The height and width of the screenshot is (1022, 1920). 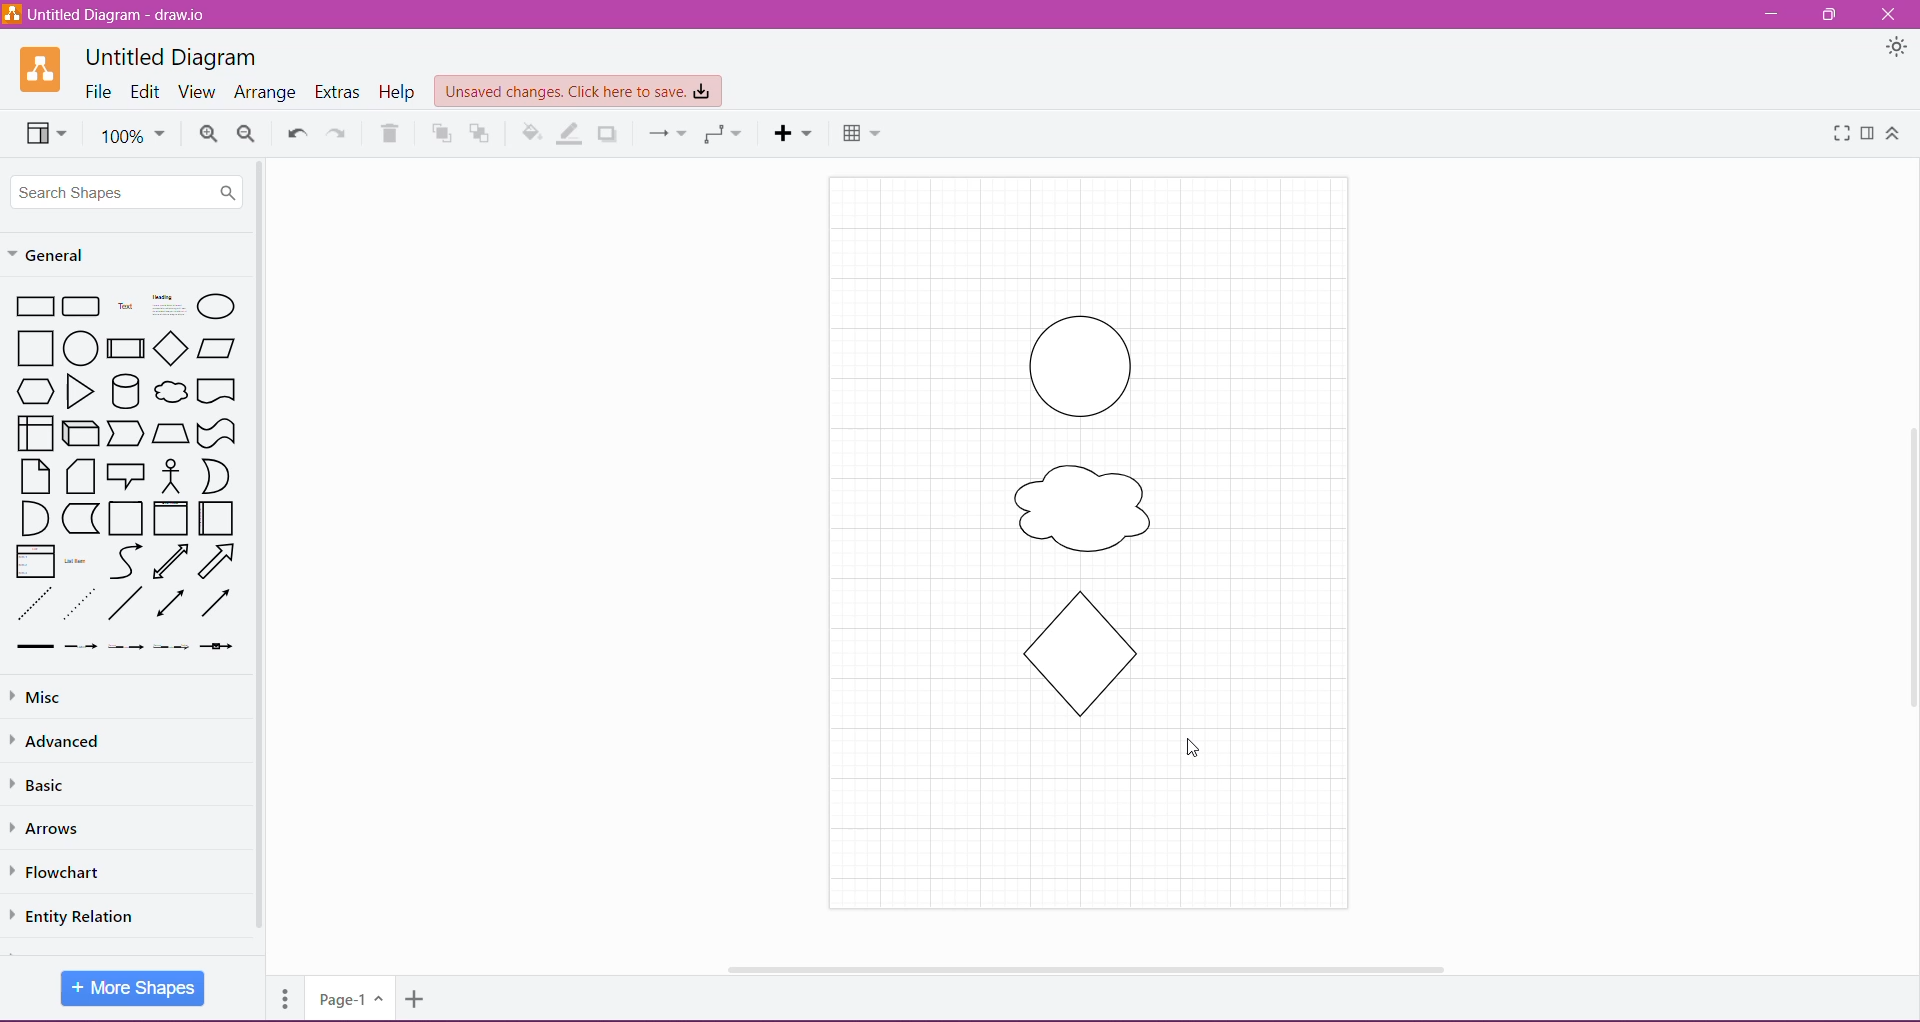 I want to click on To Front, so click(x=428, y=136).